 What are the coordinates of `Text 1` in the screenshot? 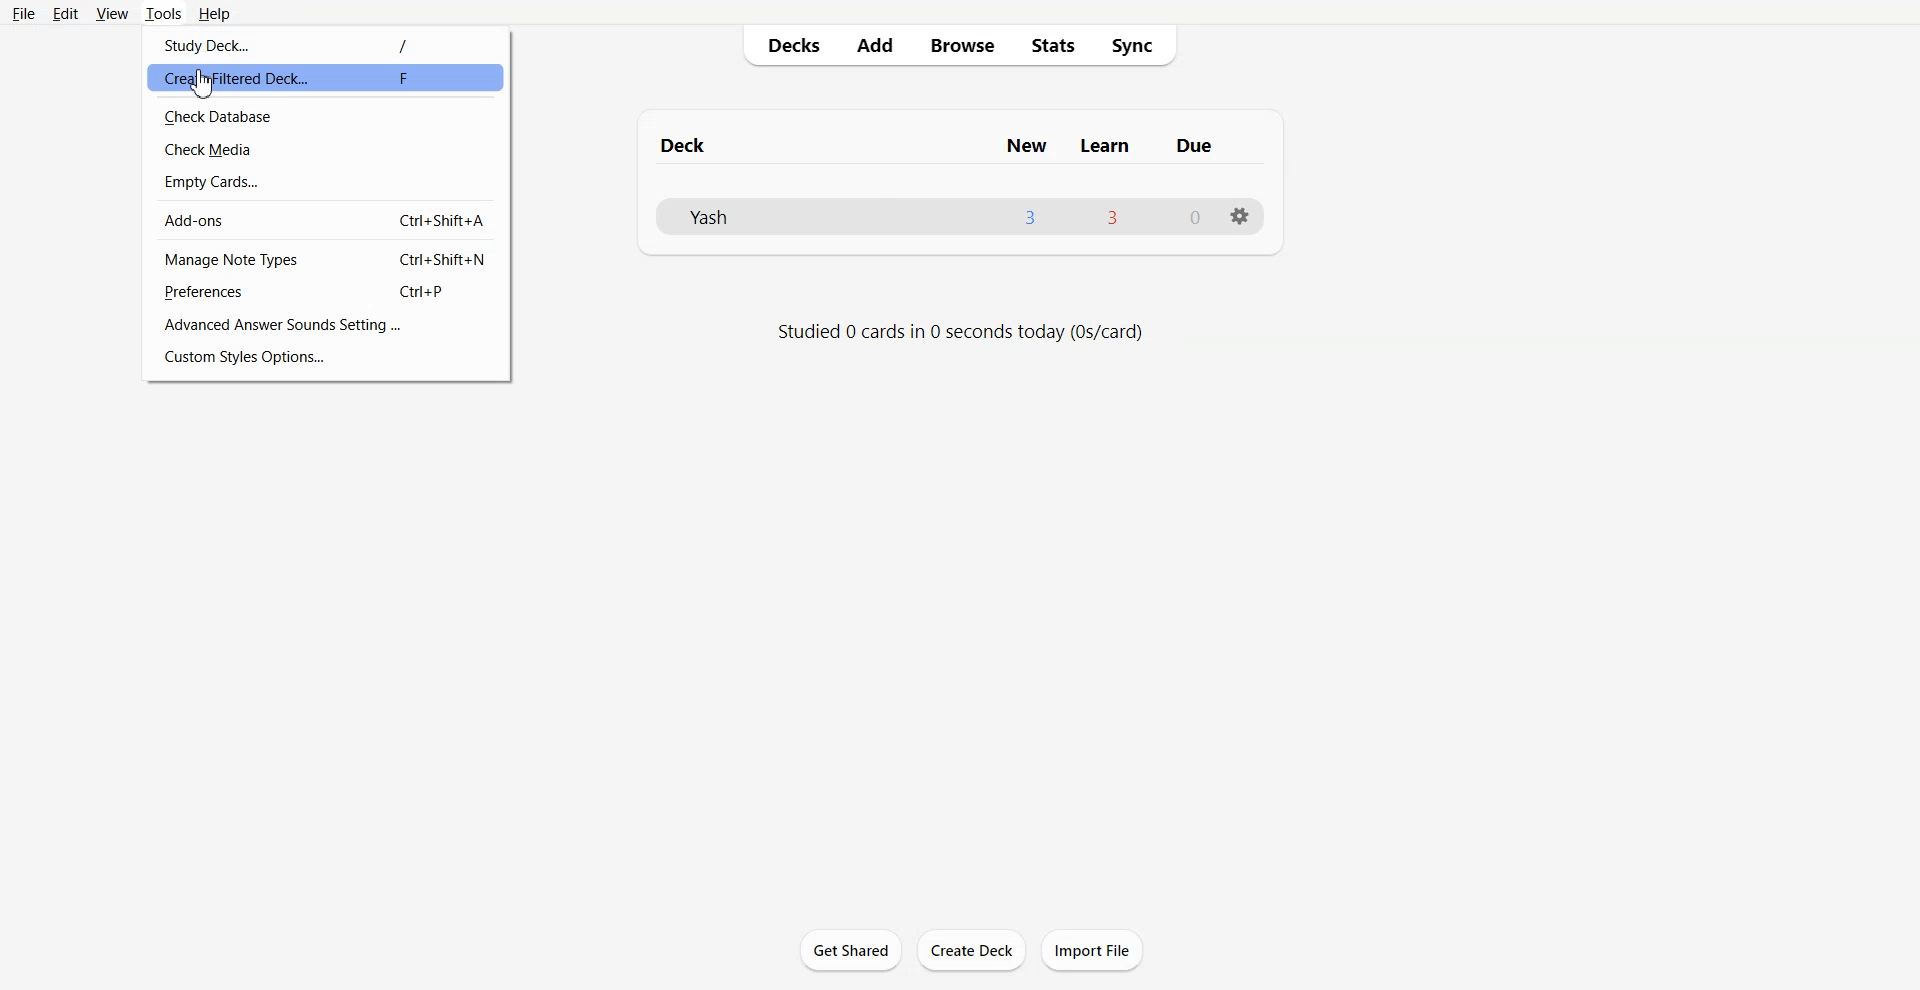 It's located at (689, 145).